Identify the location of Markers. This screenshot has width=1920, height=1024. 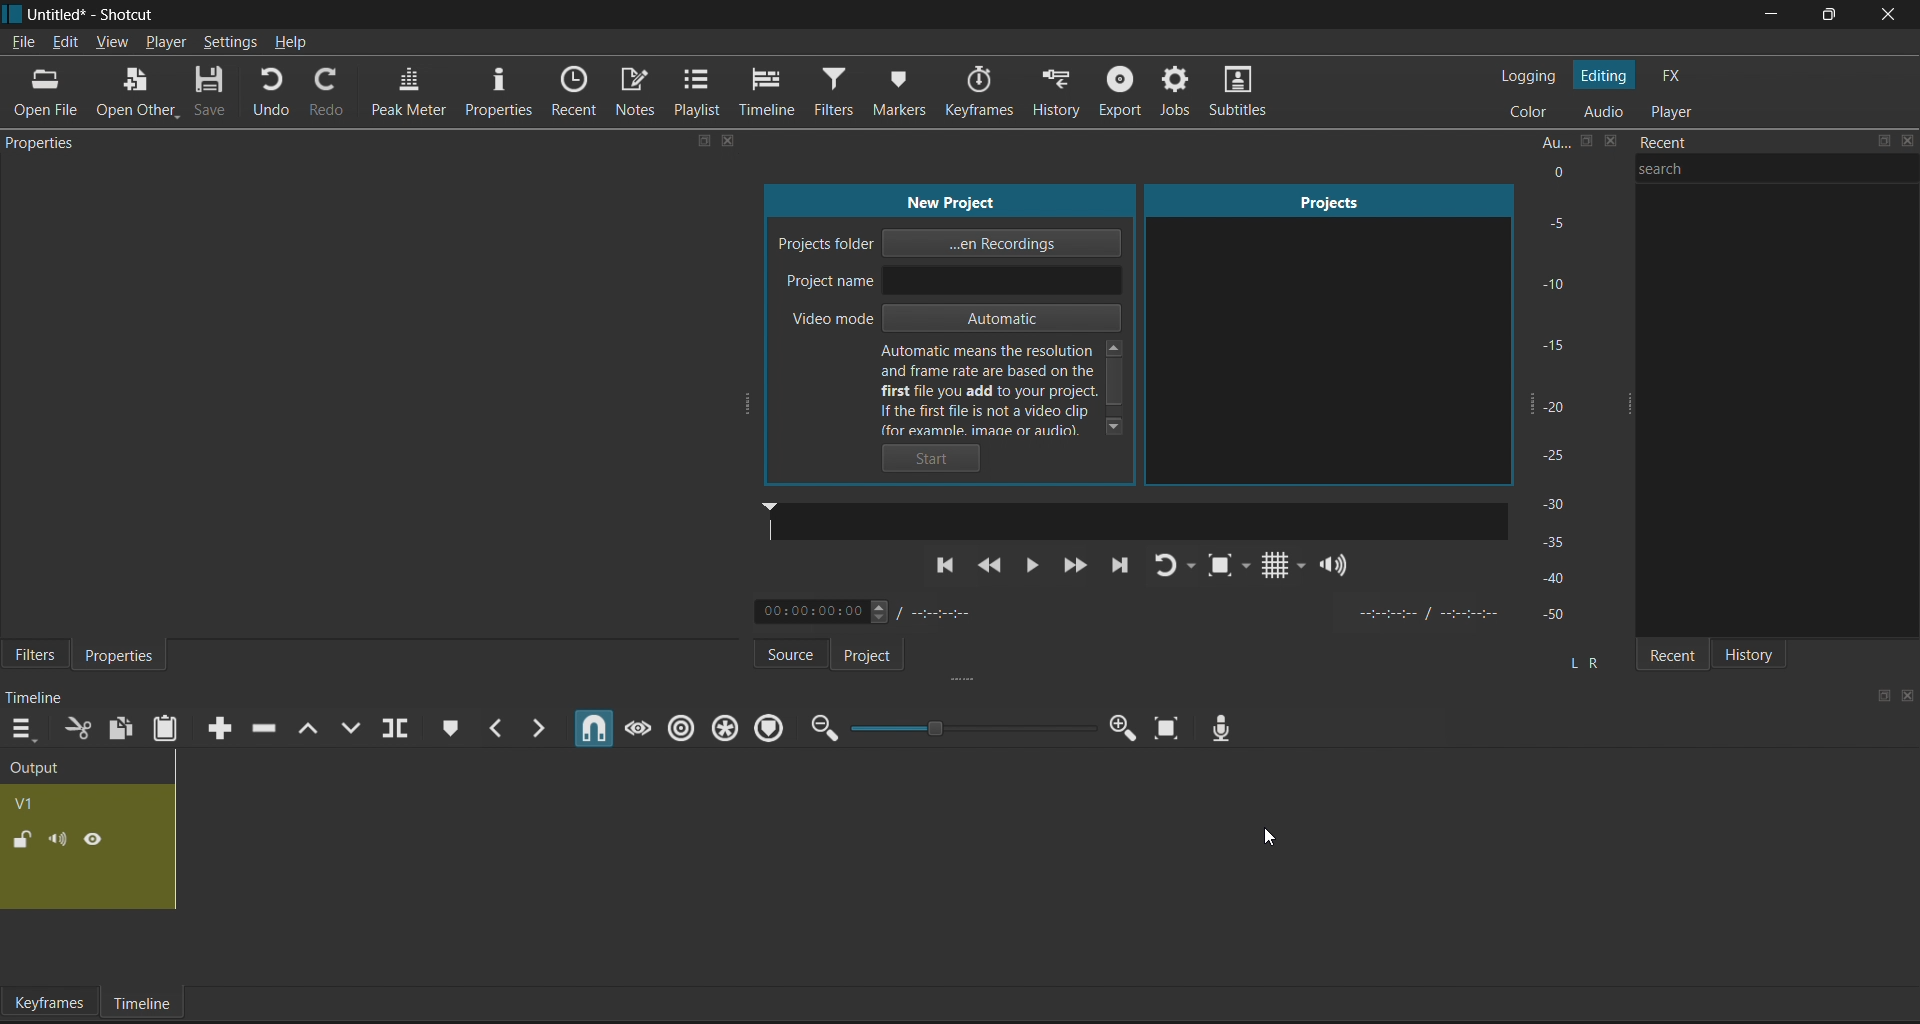
(912, 88).